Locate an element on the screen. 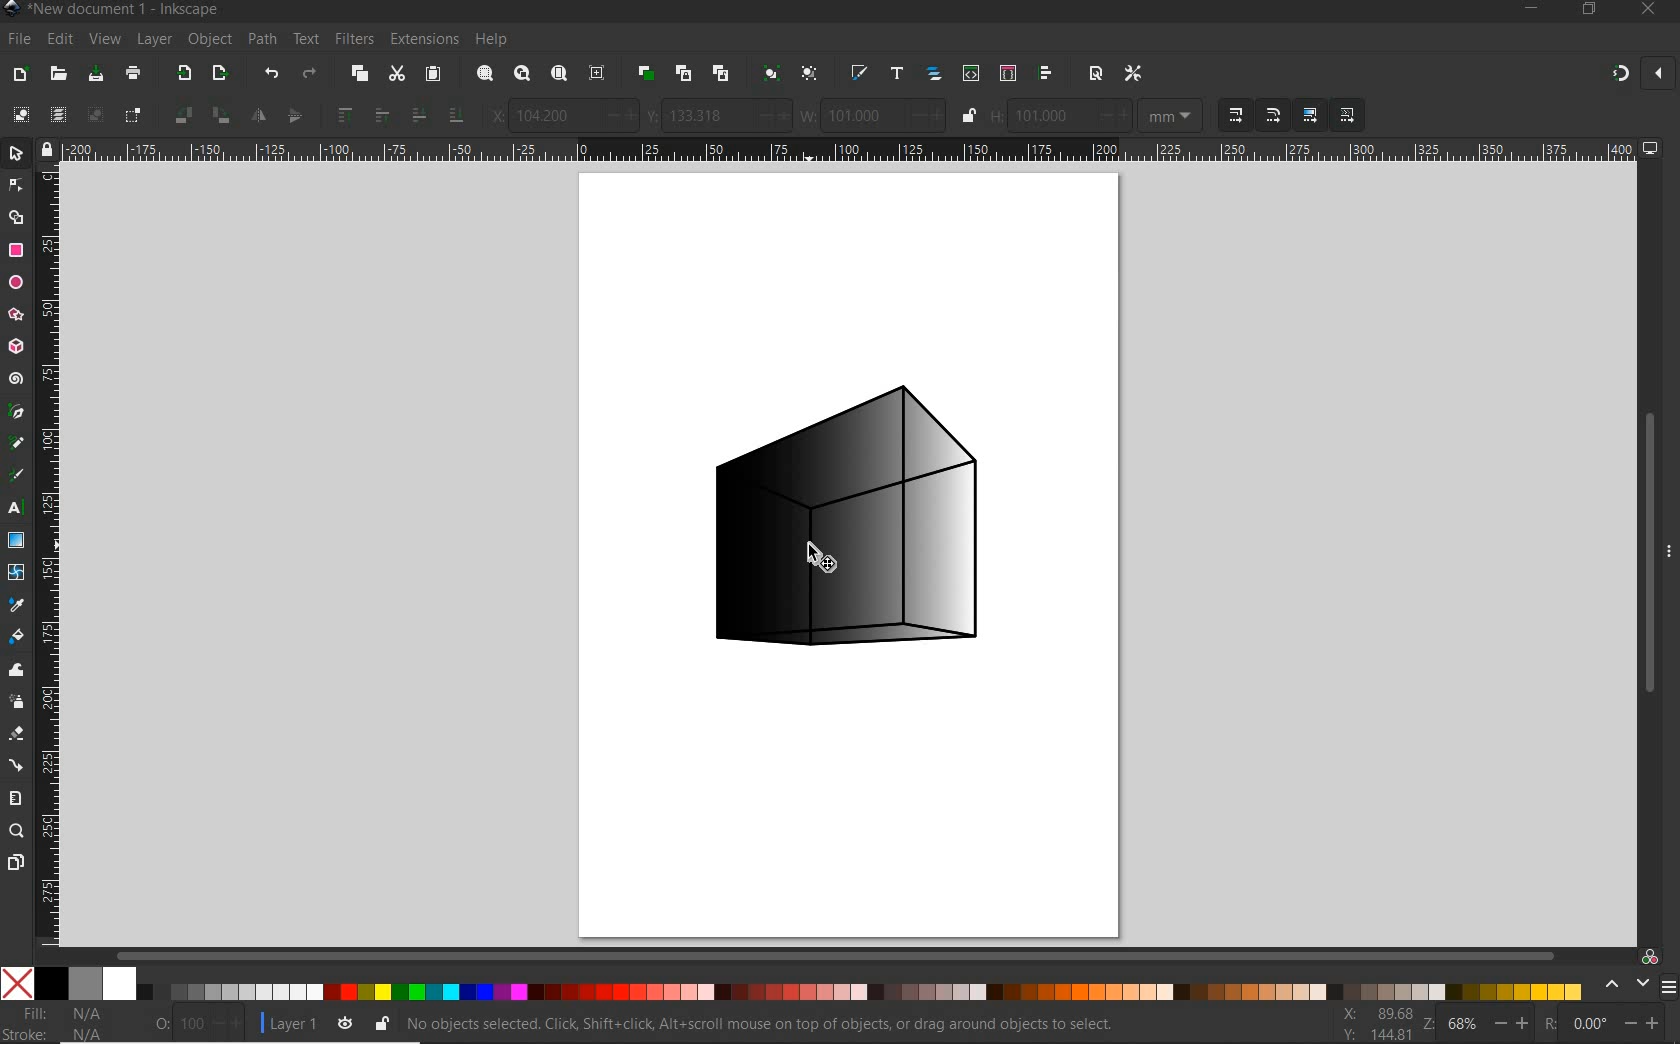 The width and height of the screenshot is (1680, 1044). SCROLLBAR is located at coordinates (1649, 554).